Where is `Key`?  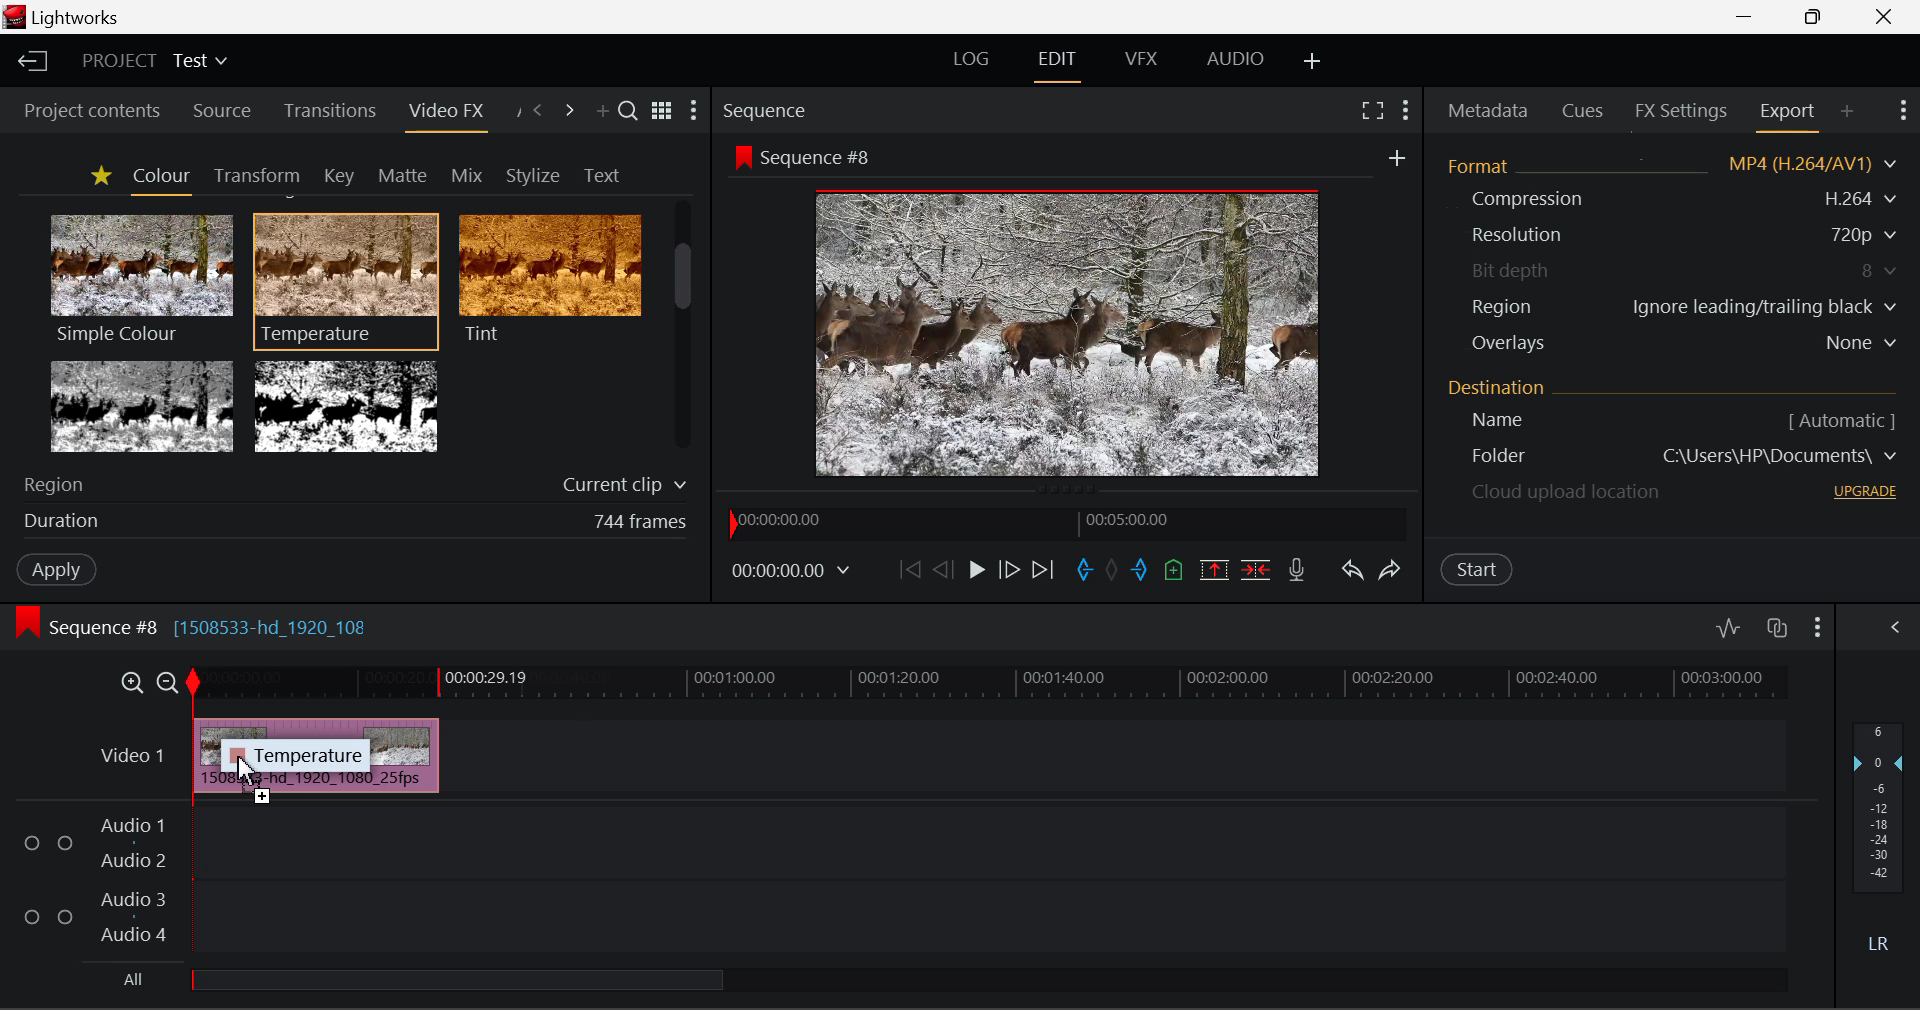
Key is located at coordinates (338, 175).